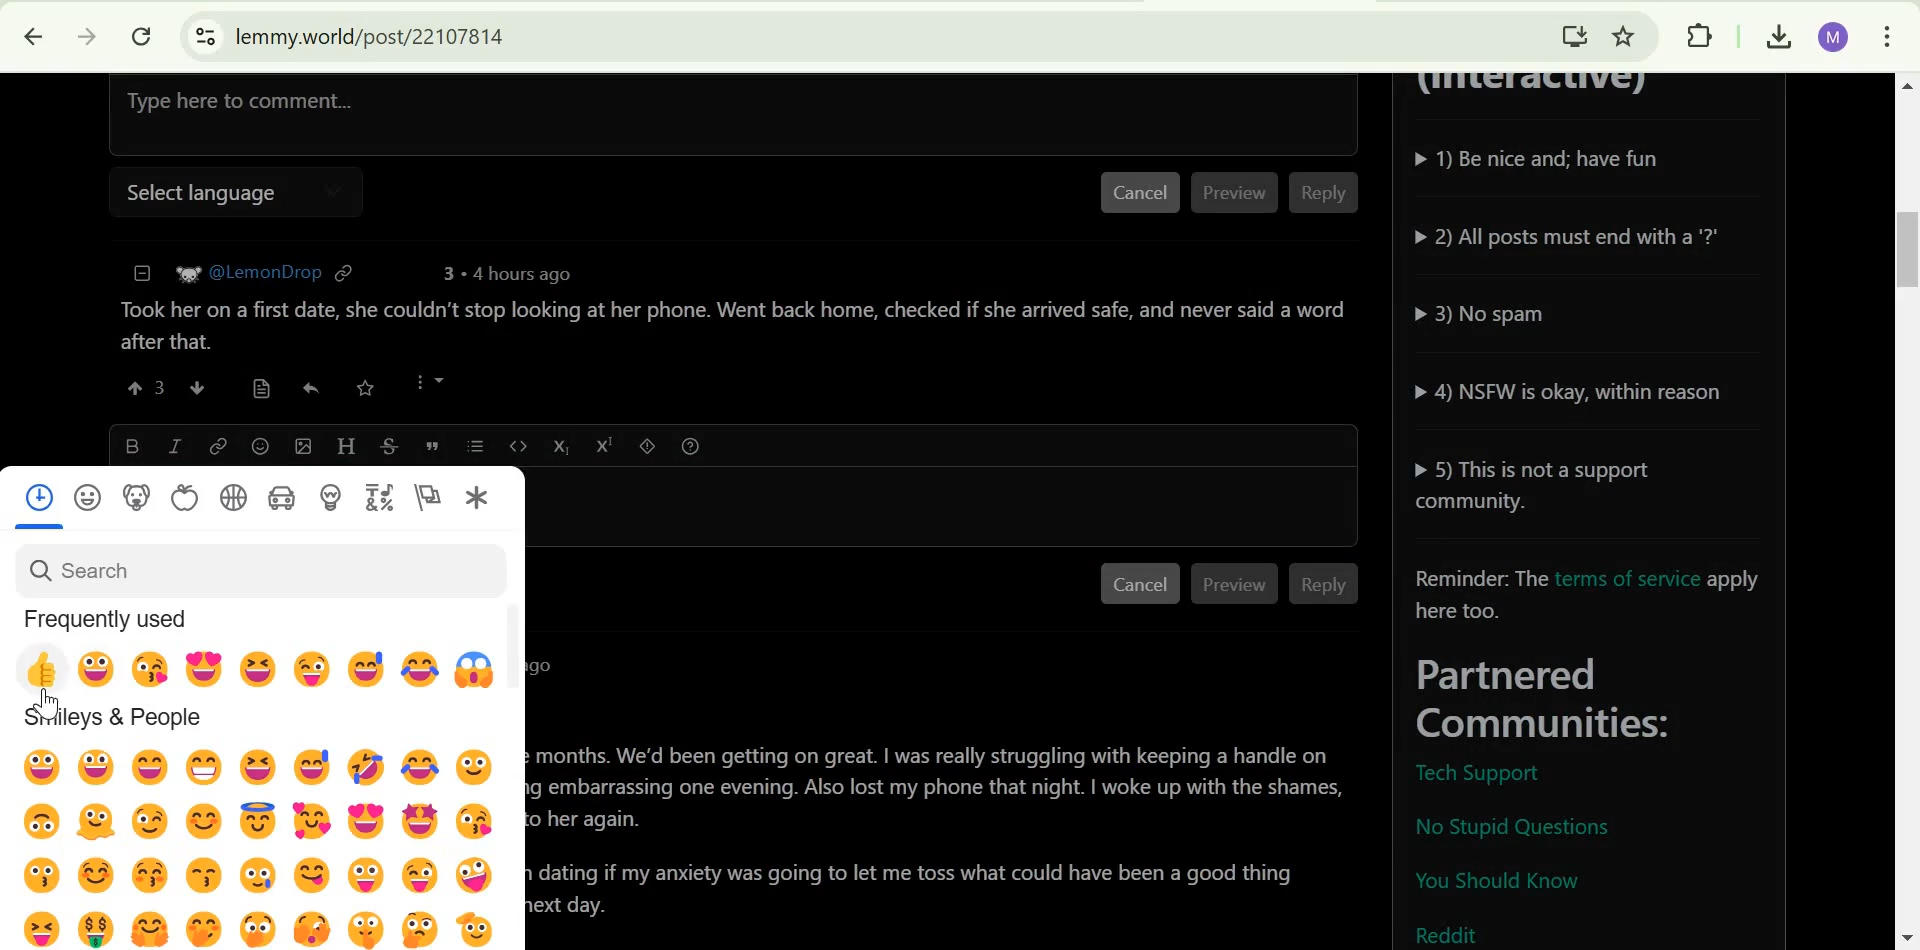 The image size is (1920, 950). What do you see at coordinates (523, 110) in the screenshot?
I see `Type here to comment...` at bounding box center [523, 110].